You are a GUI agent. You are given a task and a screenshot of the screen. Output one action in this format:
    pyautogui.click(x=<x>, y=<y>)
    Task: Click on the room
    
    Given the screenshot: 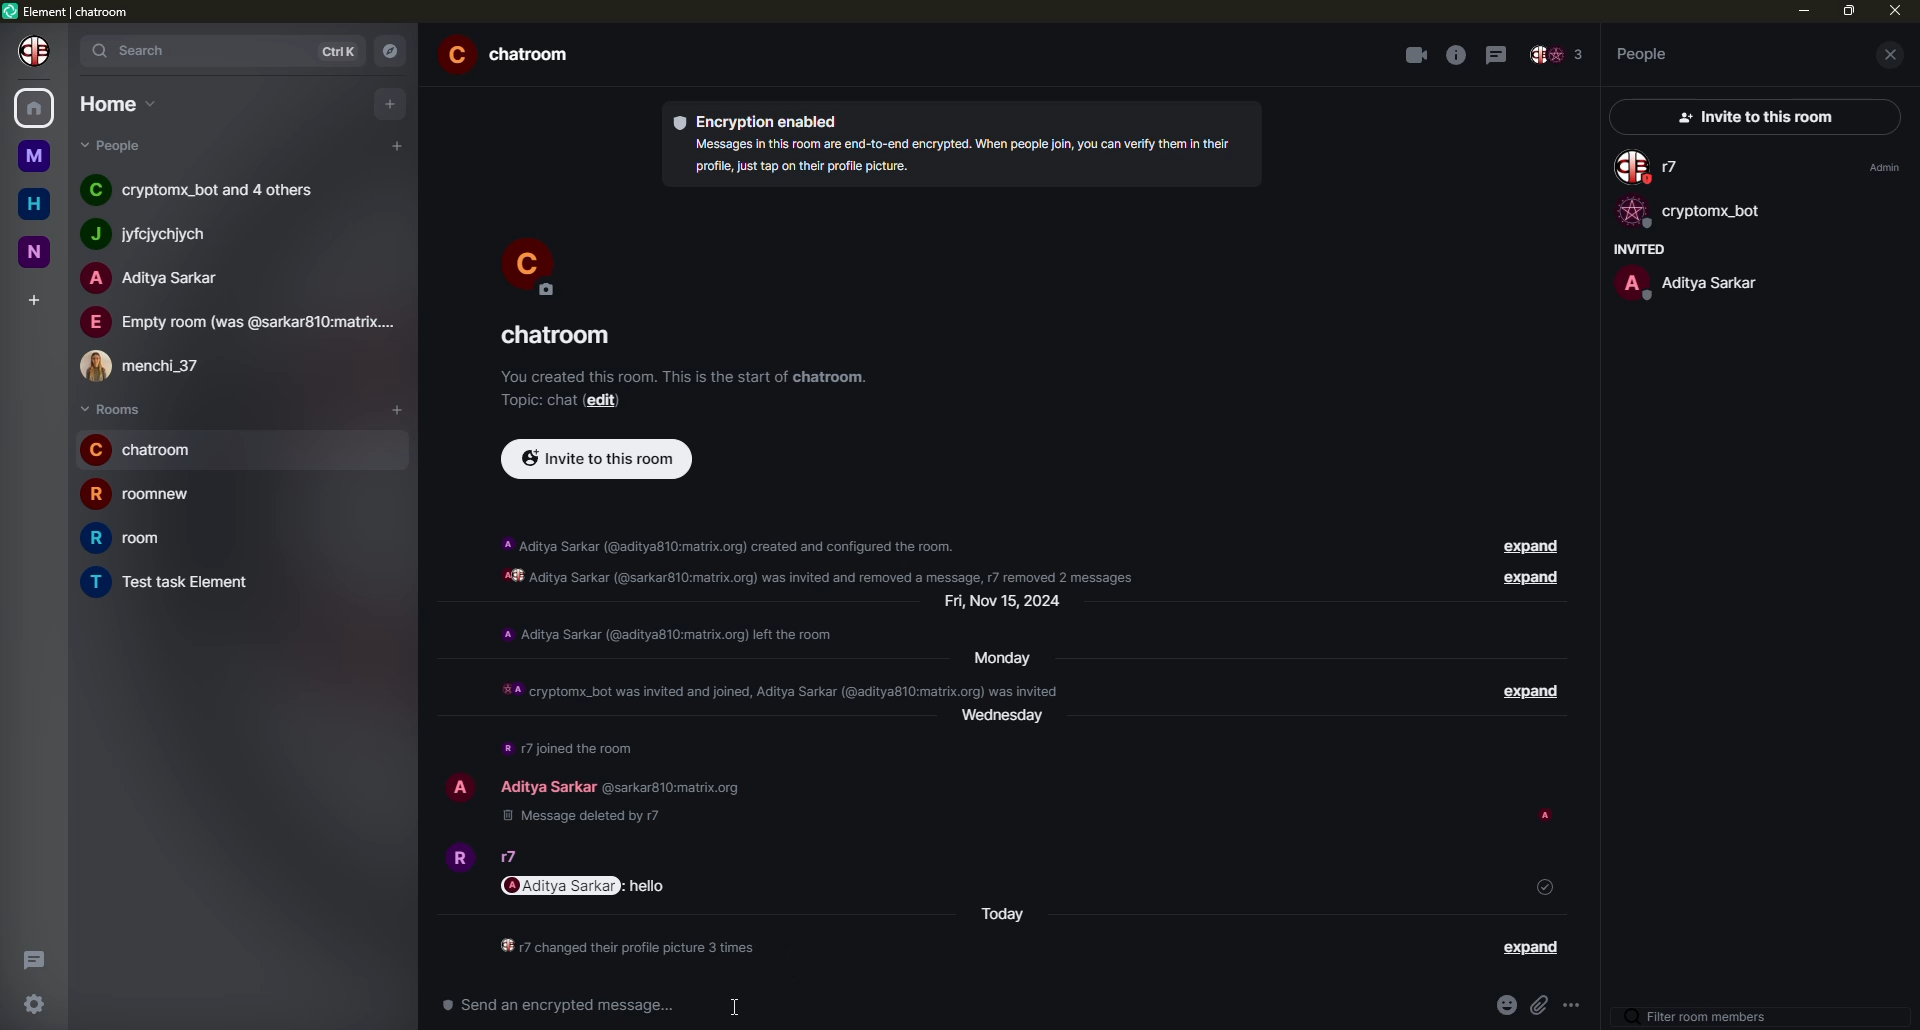 What is the action you would take?
    pyautogui.click(x=174, y=583)
    